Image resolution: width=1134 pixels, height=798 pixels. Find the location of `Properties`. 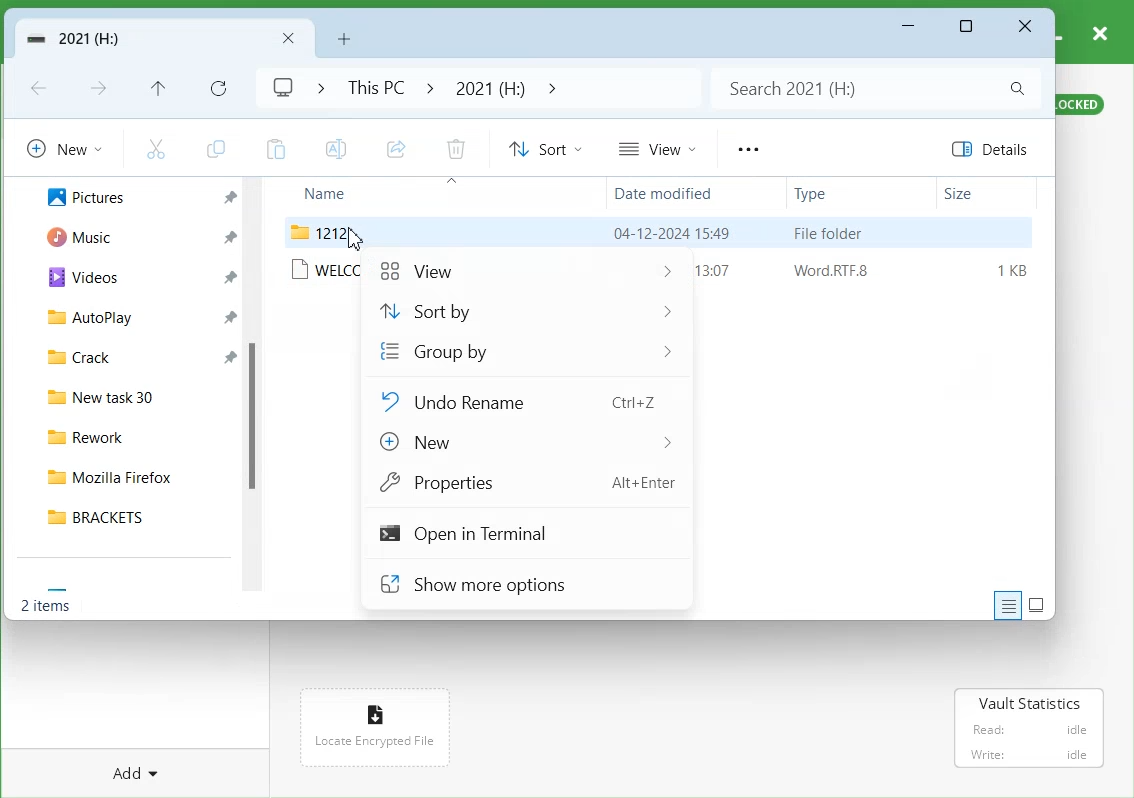

Properties is located at coordinates (527, 480).